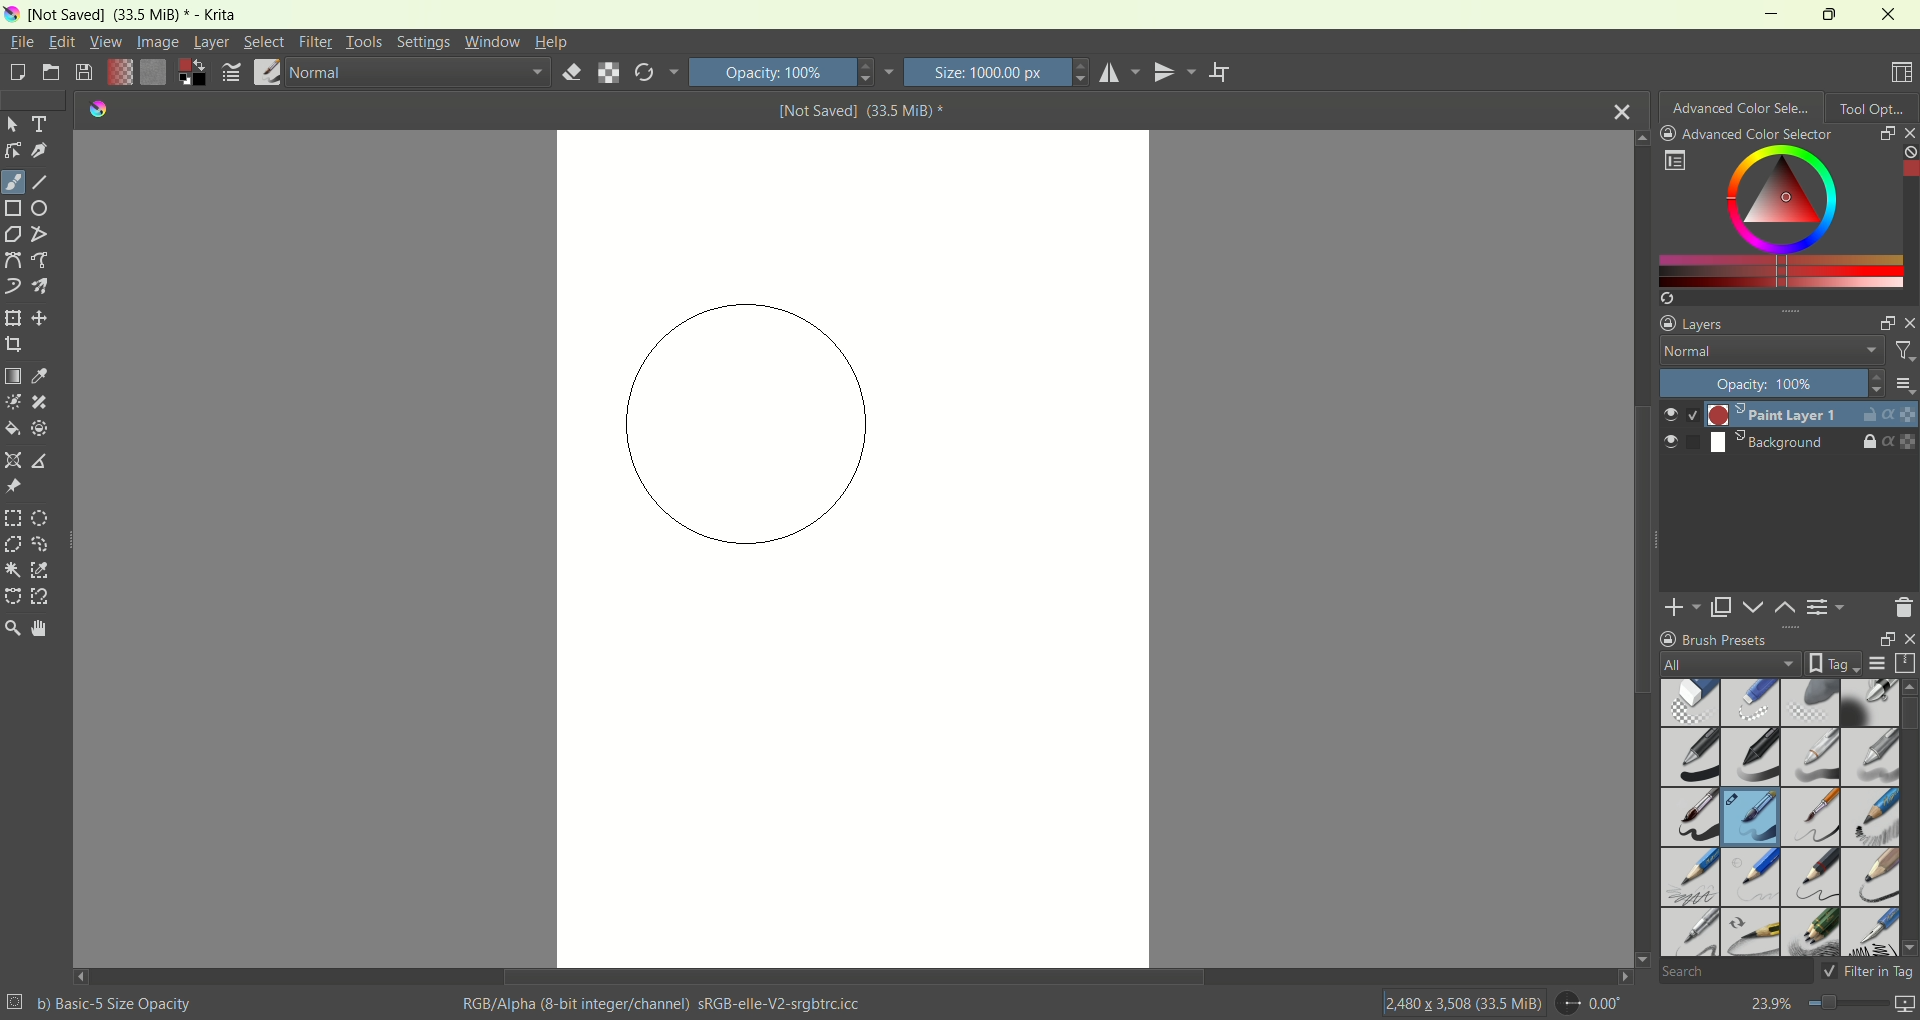  What do you see at coordinates (1623, 109) in the screenshot?
I see `close` at bounding box center [1623, 109].